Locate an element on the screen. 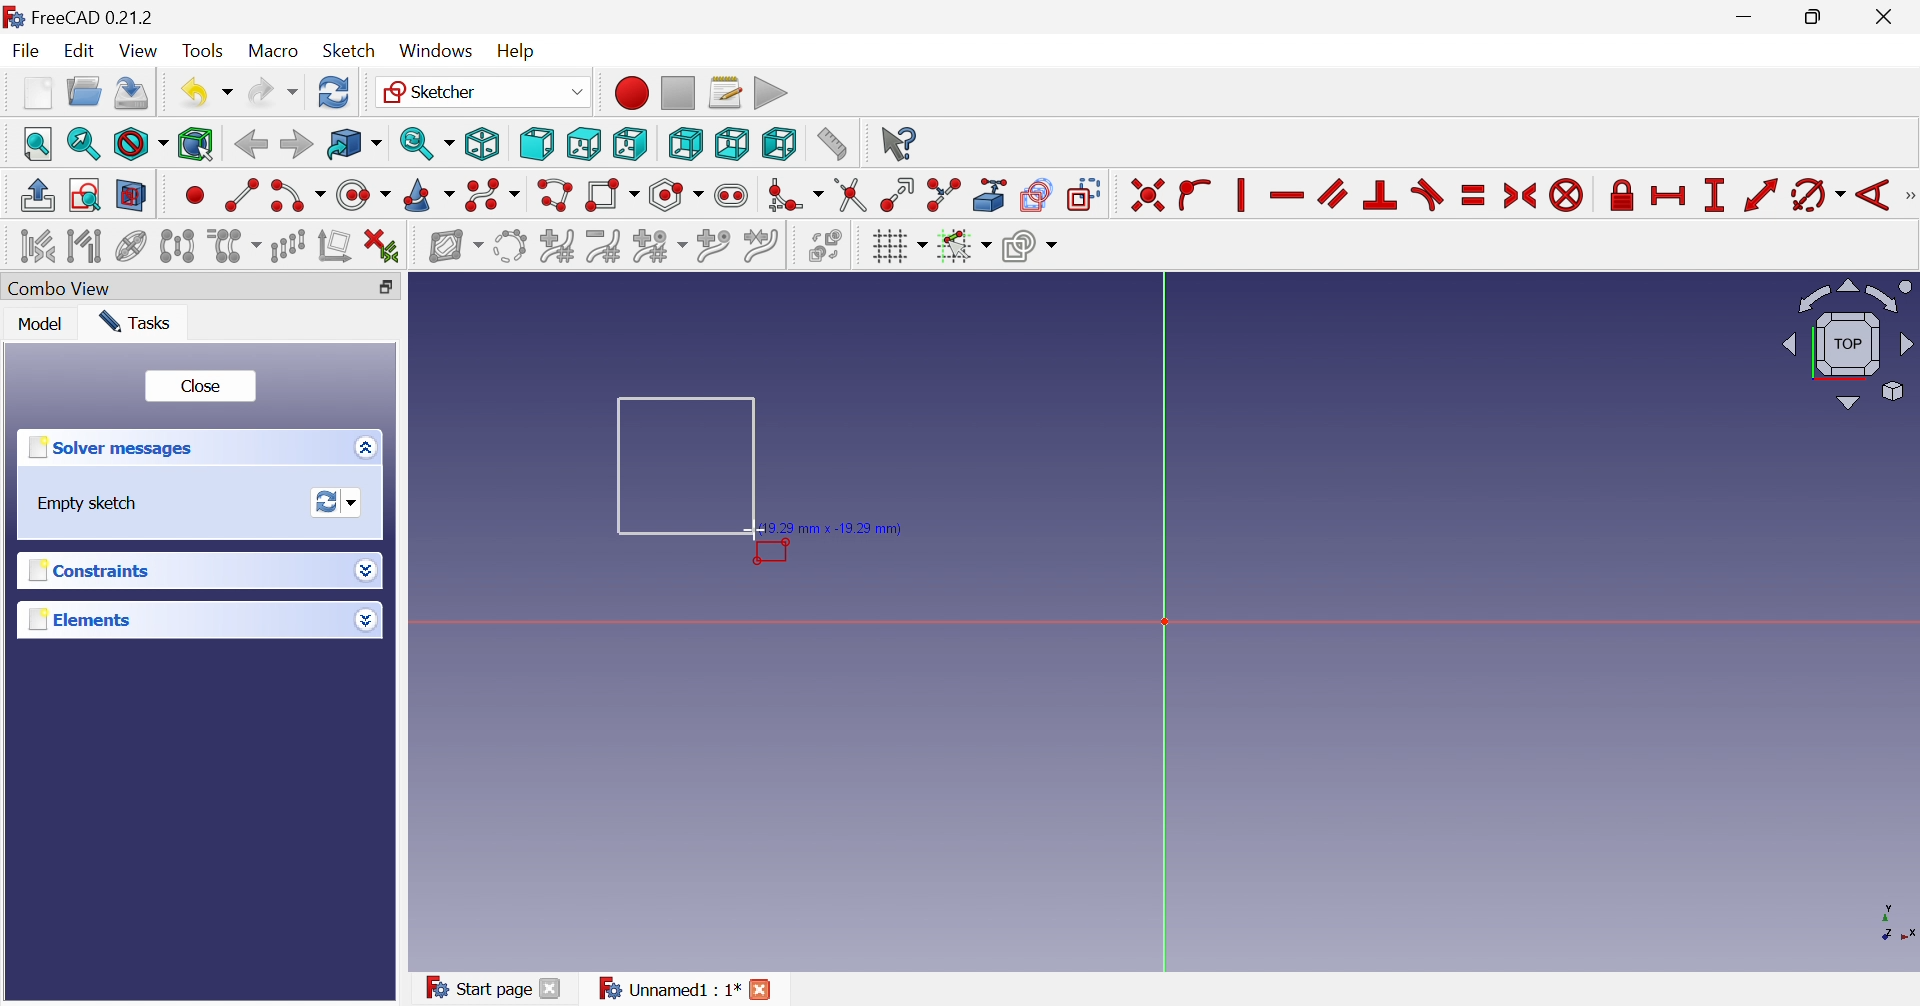 Image resolution: width=1920 pixels, height=1006 pixels. Toggle grid is located at coordinates (899, 247).